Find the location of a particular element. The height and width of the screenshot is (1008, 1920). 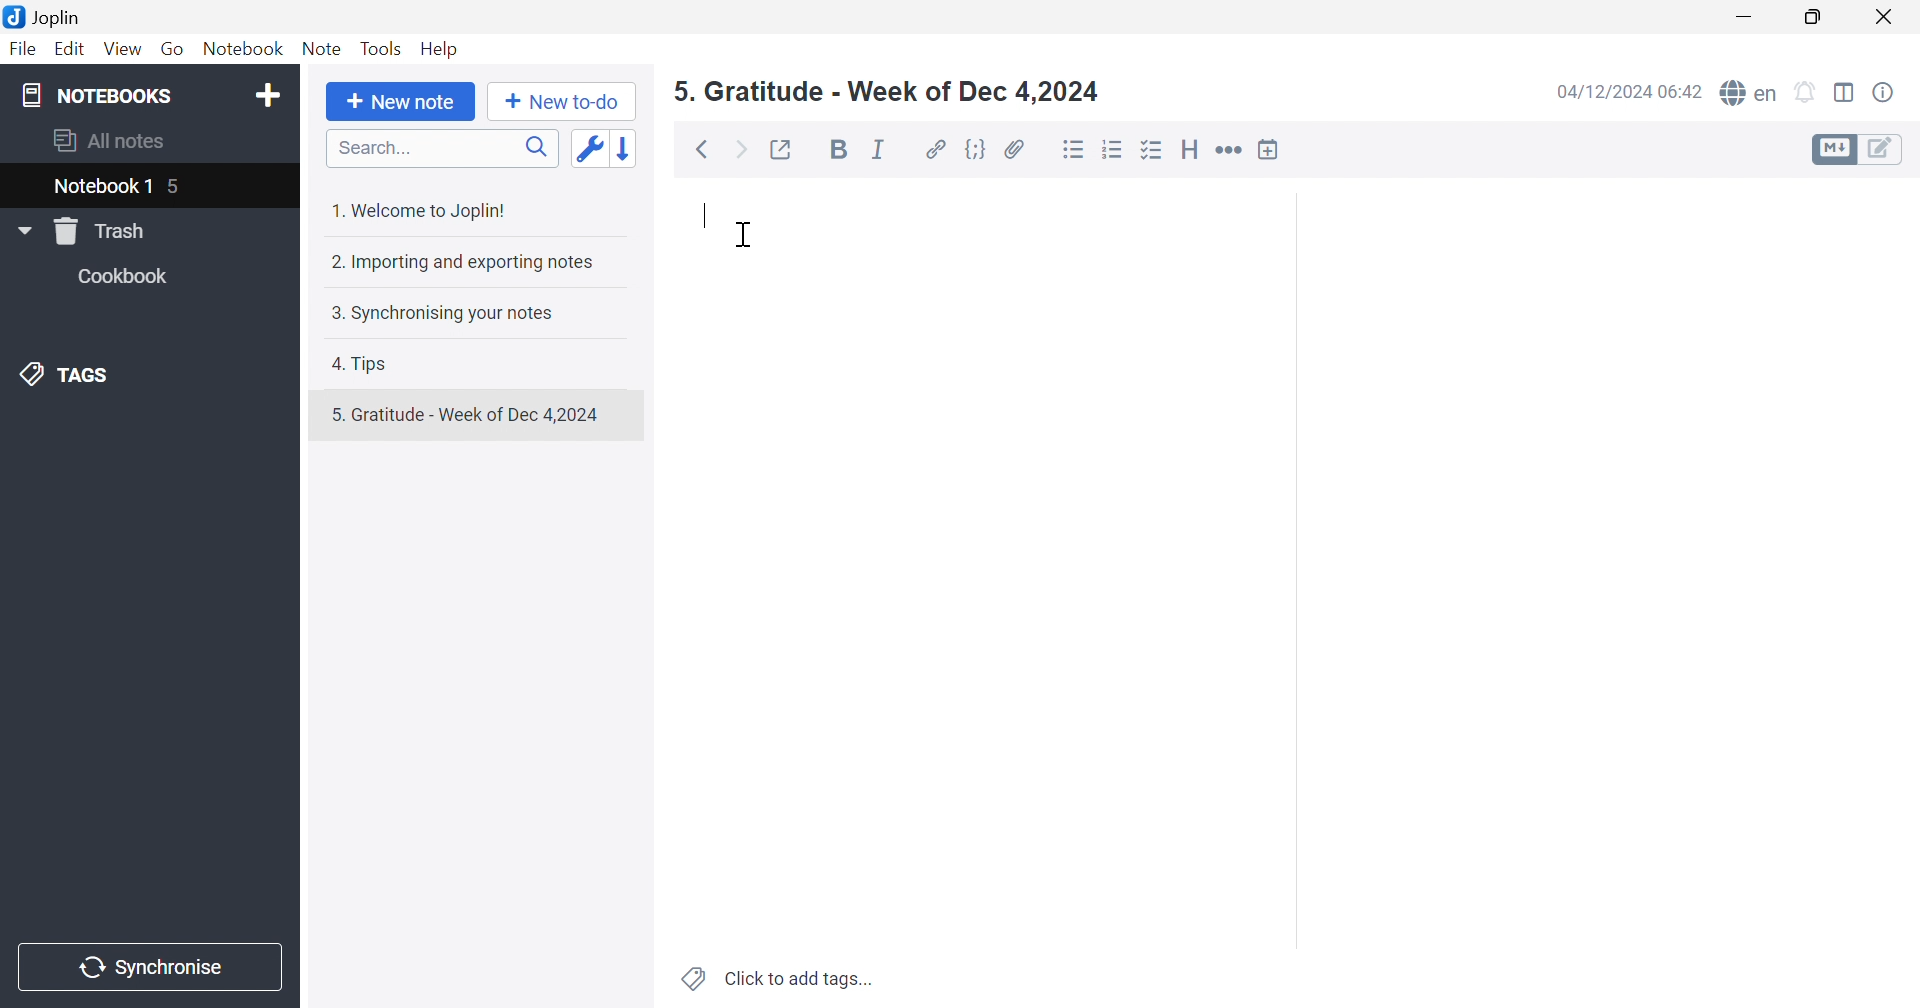

04/12/2024 06:42 is located at coordinates (1624, 95).